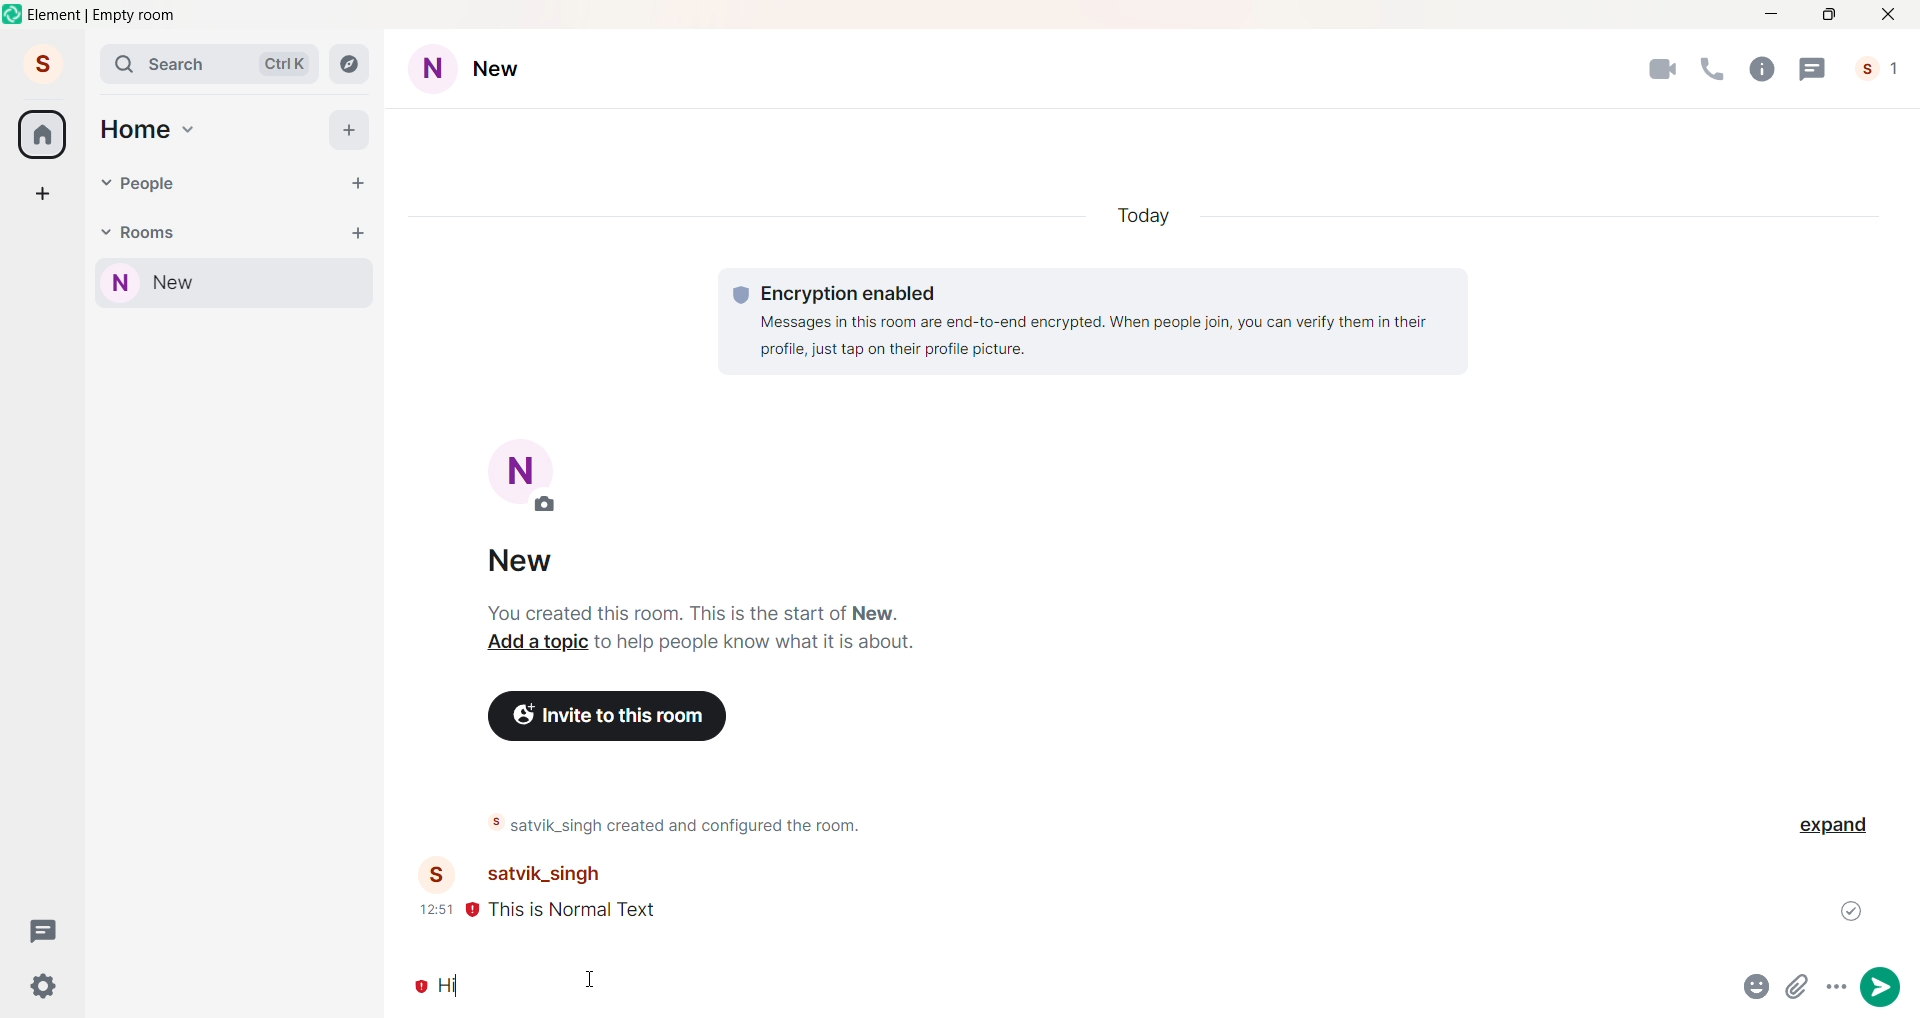 The height and width of the screenshot is (1018, 1920). I want to click on new, so click(532, 564).